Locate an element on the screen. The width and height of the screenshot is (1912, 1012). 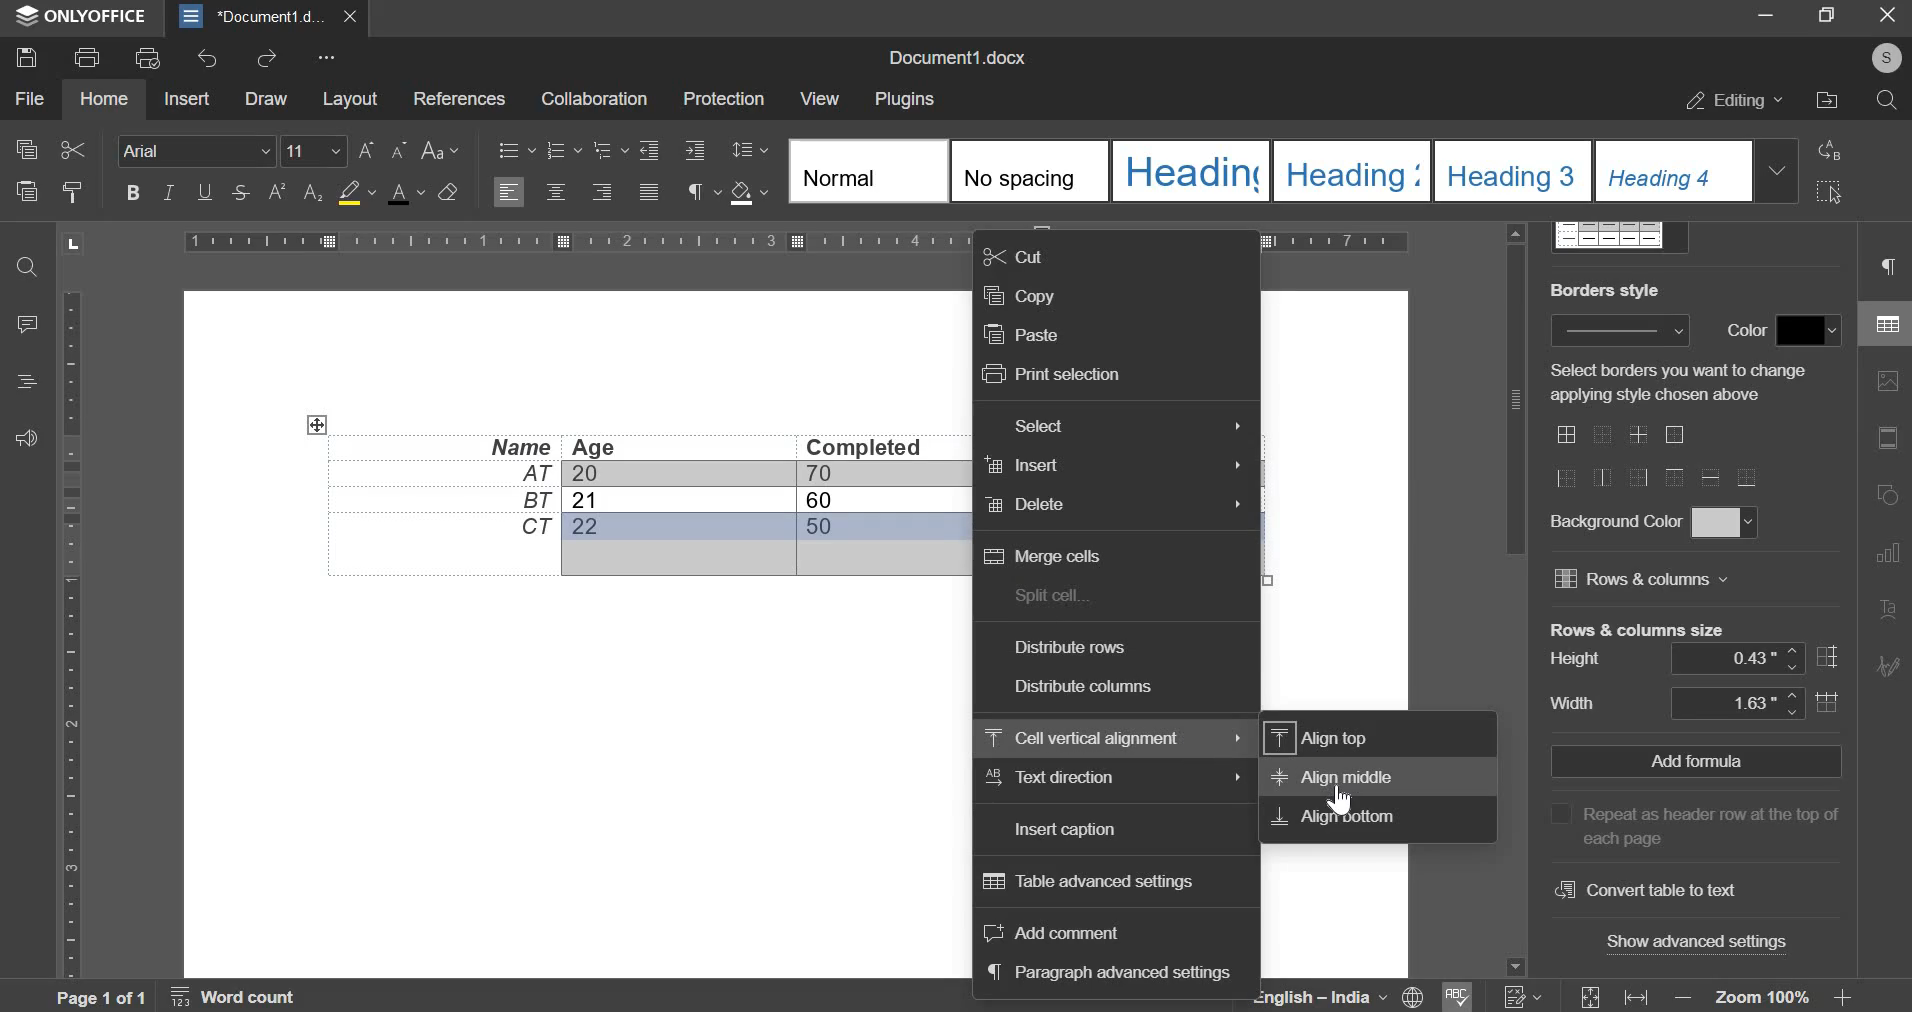
decrease indent is located at coordinates (696, 148).